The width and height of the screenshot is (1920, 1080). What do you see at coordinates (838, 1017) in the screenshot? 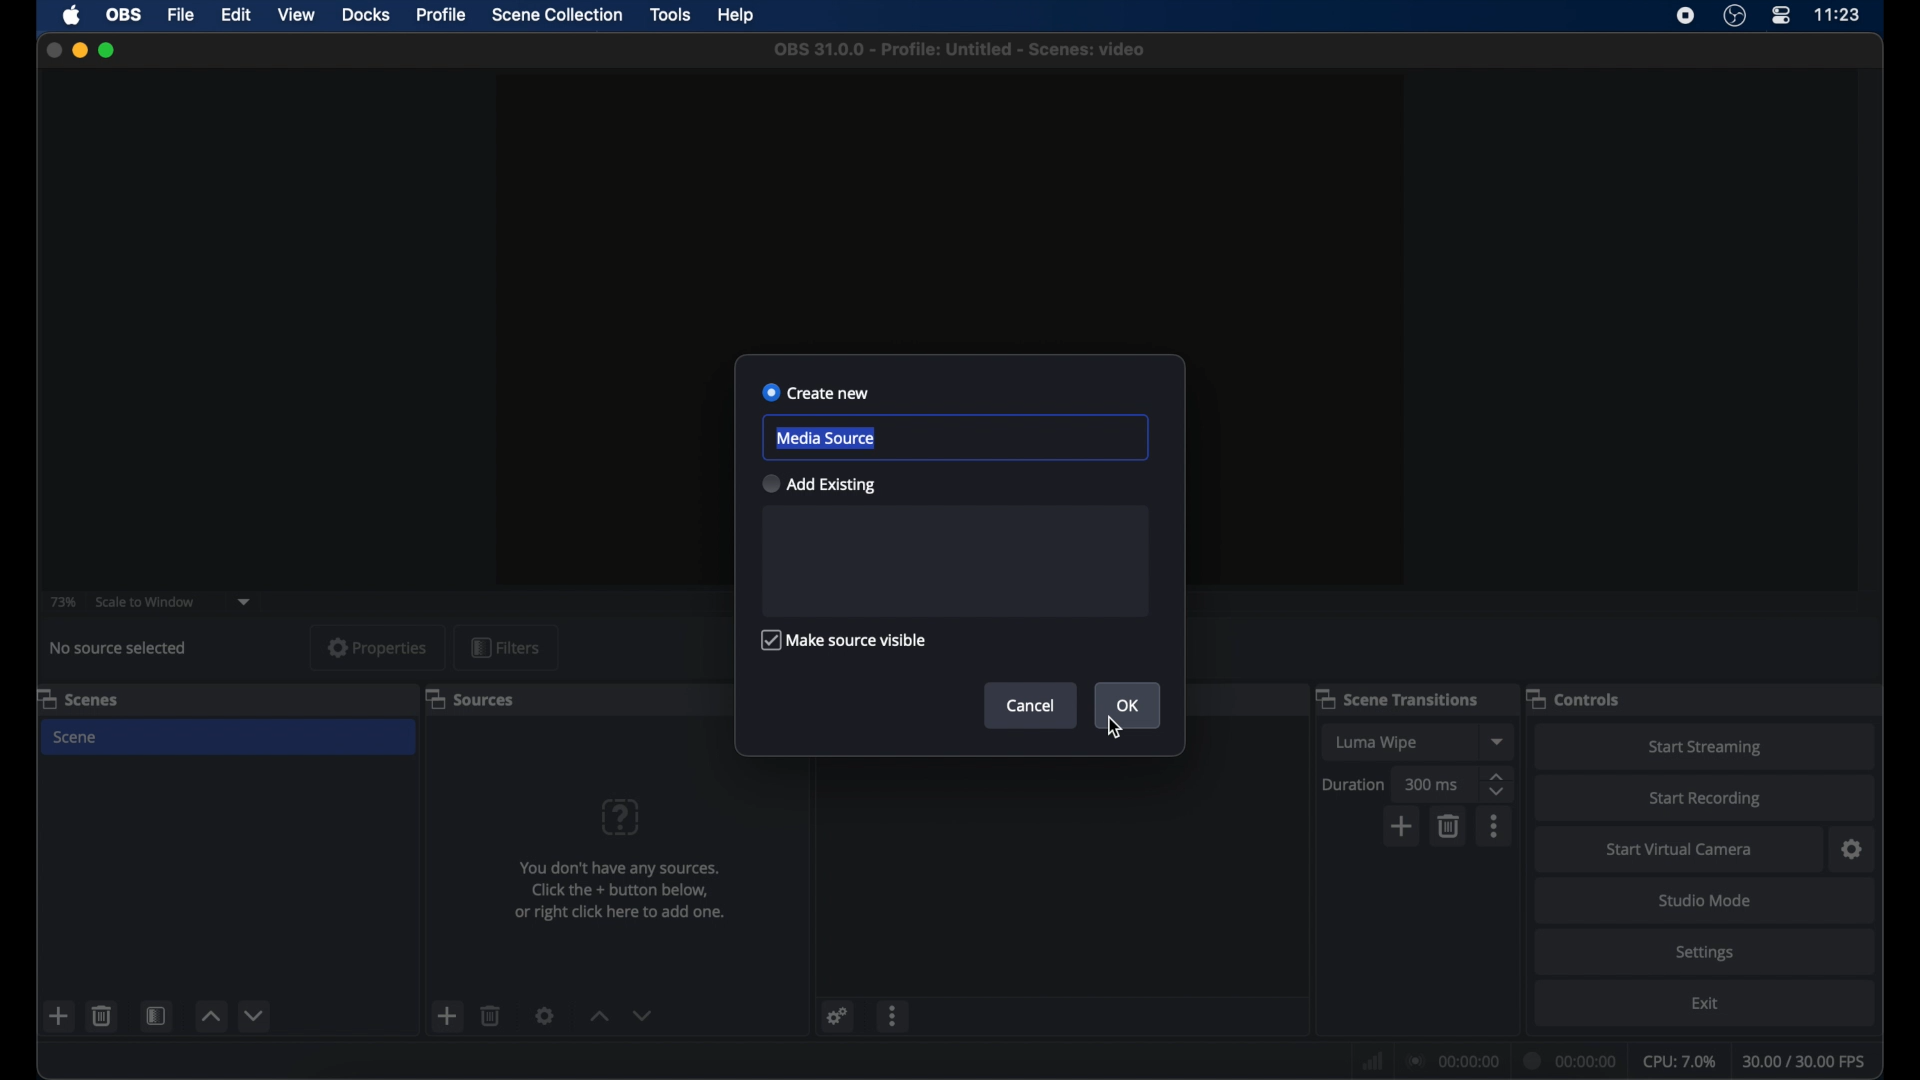
I see `settings` at bounding box center [838, 1017].